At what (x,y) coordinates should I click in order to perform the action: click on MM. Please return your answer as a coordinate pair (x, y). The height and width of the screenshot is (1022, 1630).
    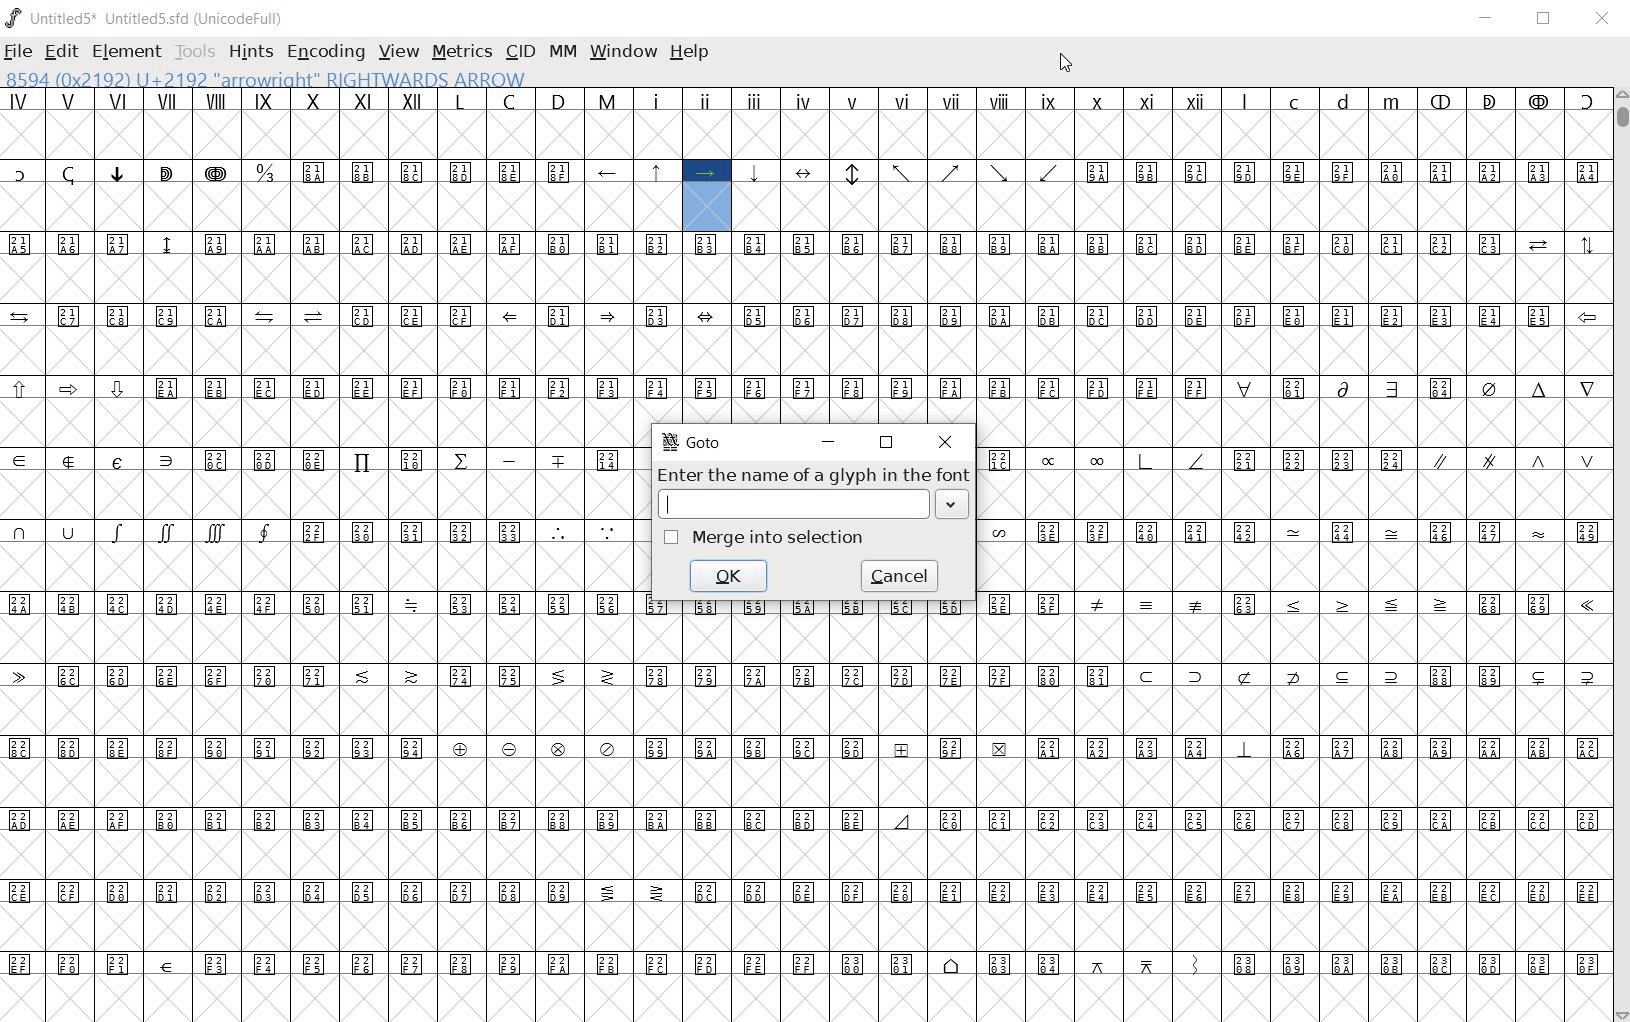
    Looking at the image, I should click on (561, 53).